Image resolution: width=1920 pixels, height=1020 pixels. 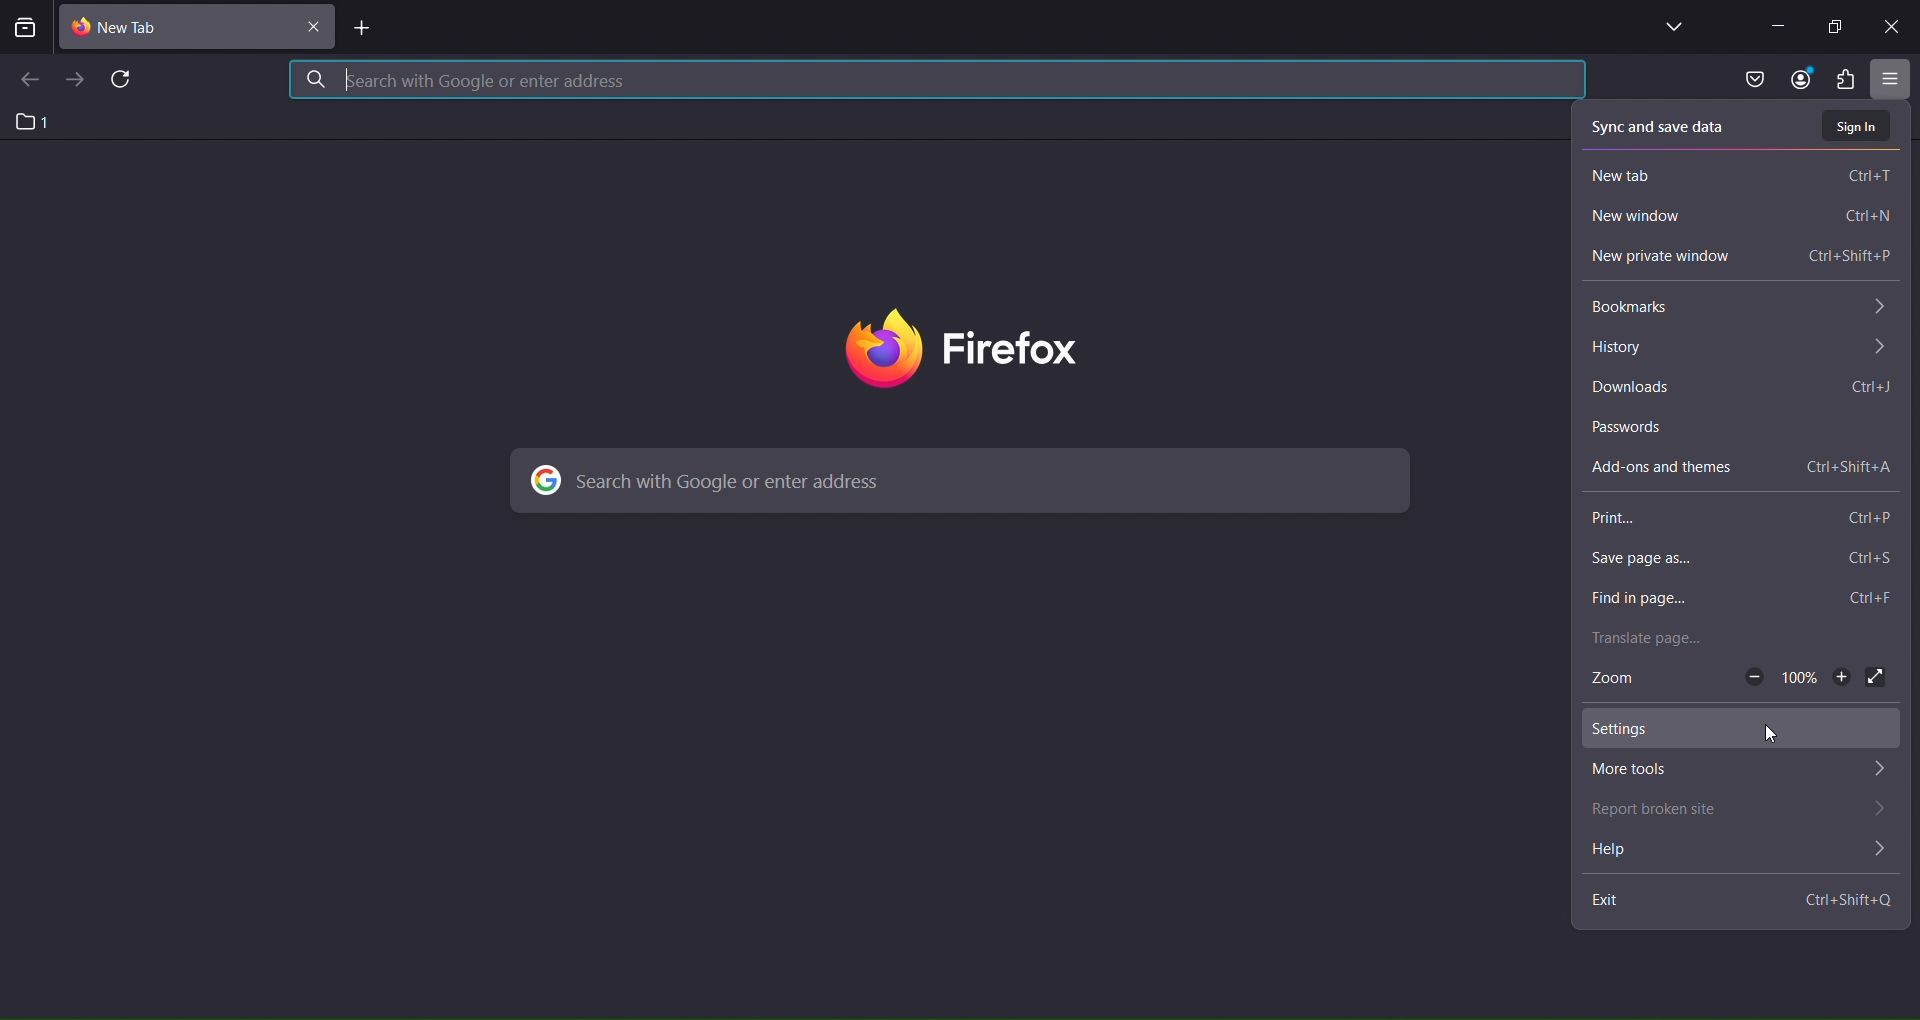 I want to click on new private window, so click(x=1741, y=259).